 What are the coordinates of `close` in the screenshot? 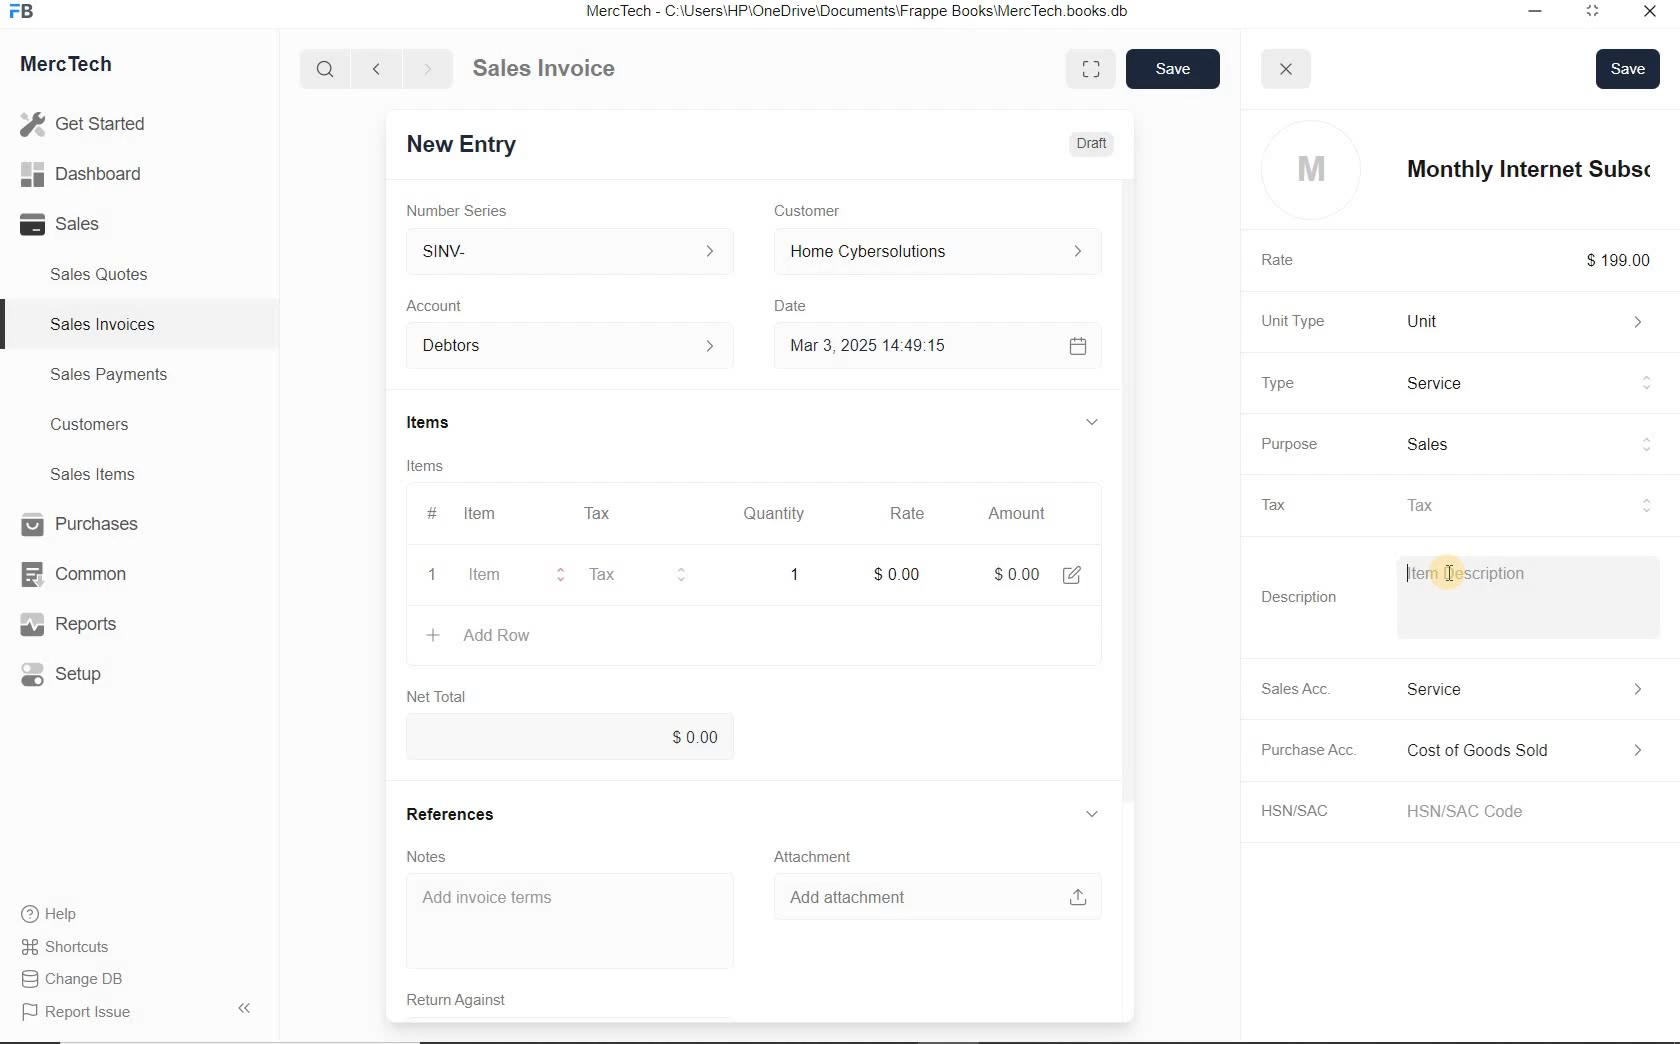 It's located at (1284, 68).